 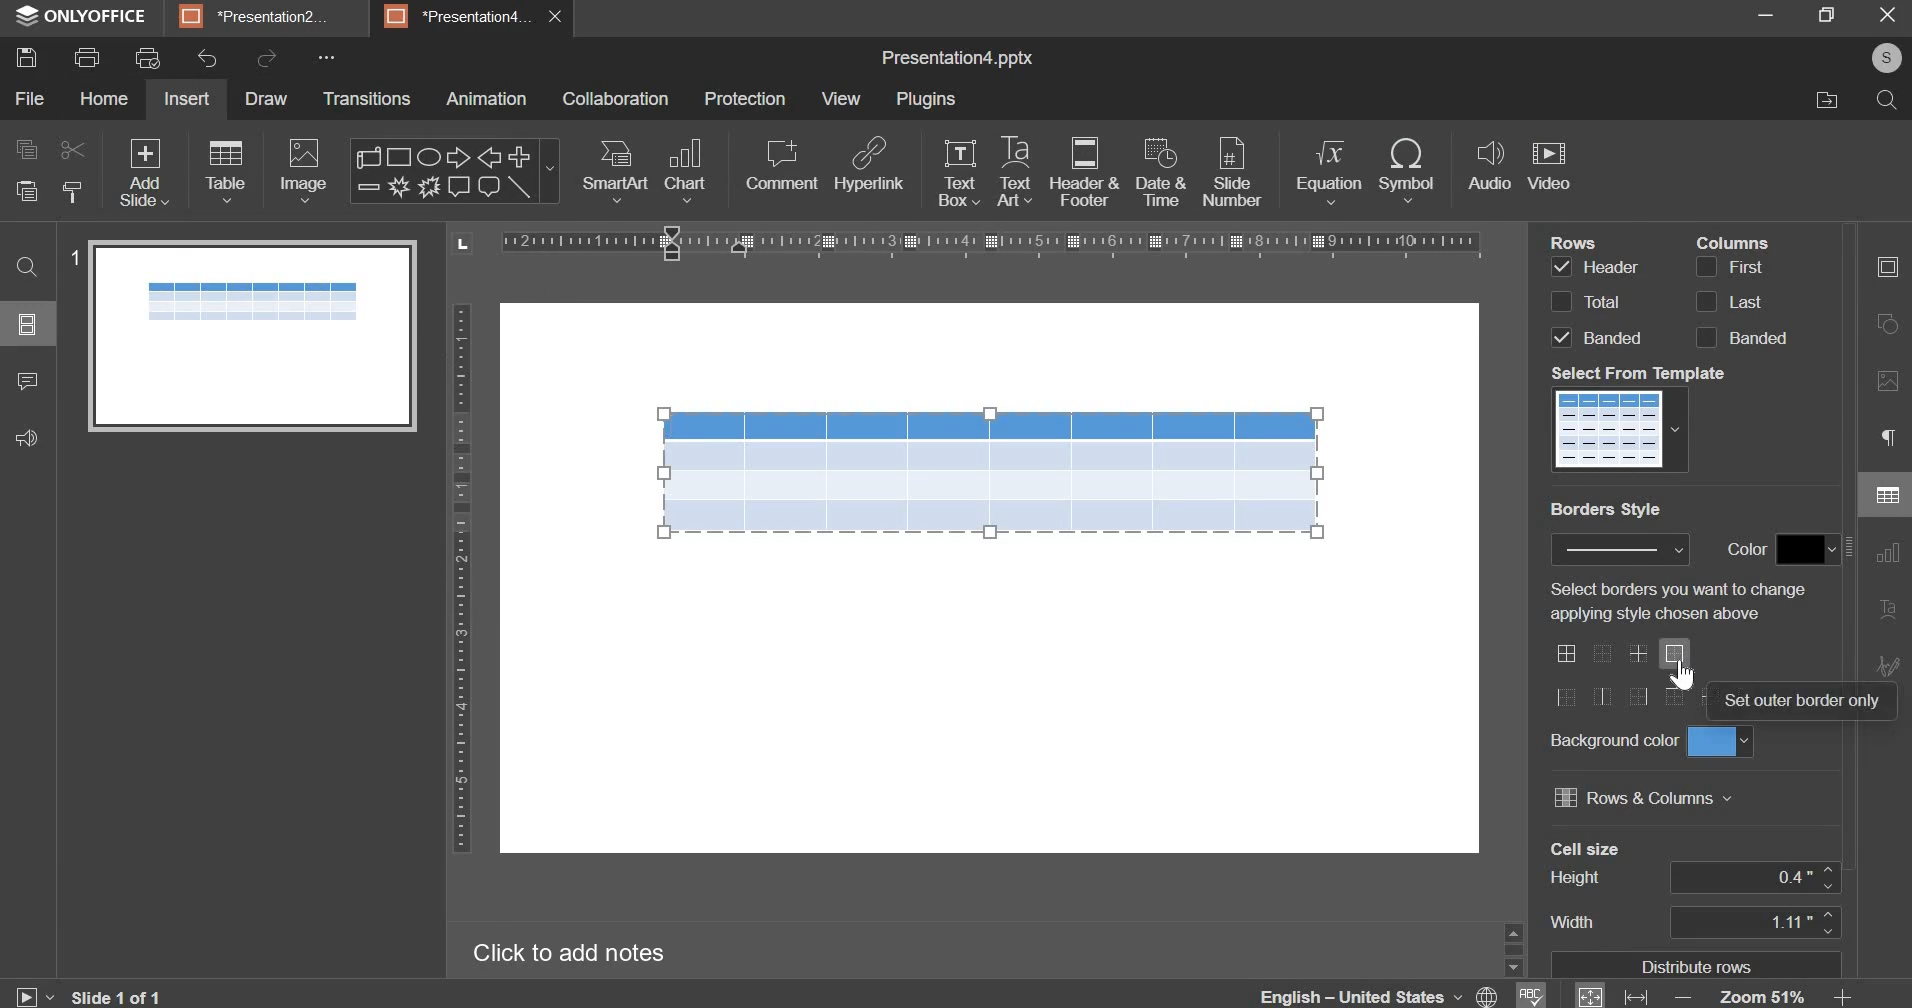 What do you see at coordinates (1515, 947) in the screenshot?
I see `slider` at bounding box center [1515, 947].